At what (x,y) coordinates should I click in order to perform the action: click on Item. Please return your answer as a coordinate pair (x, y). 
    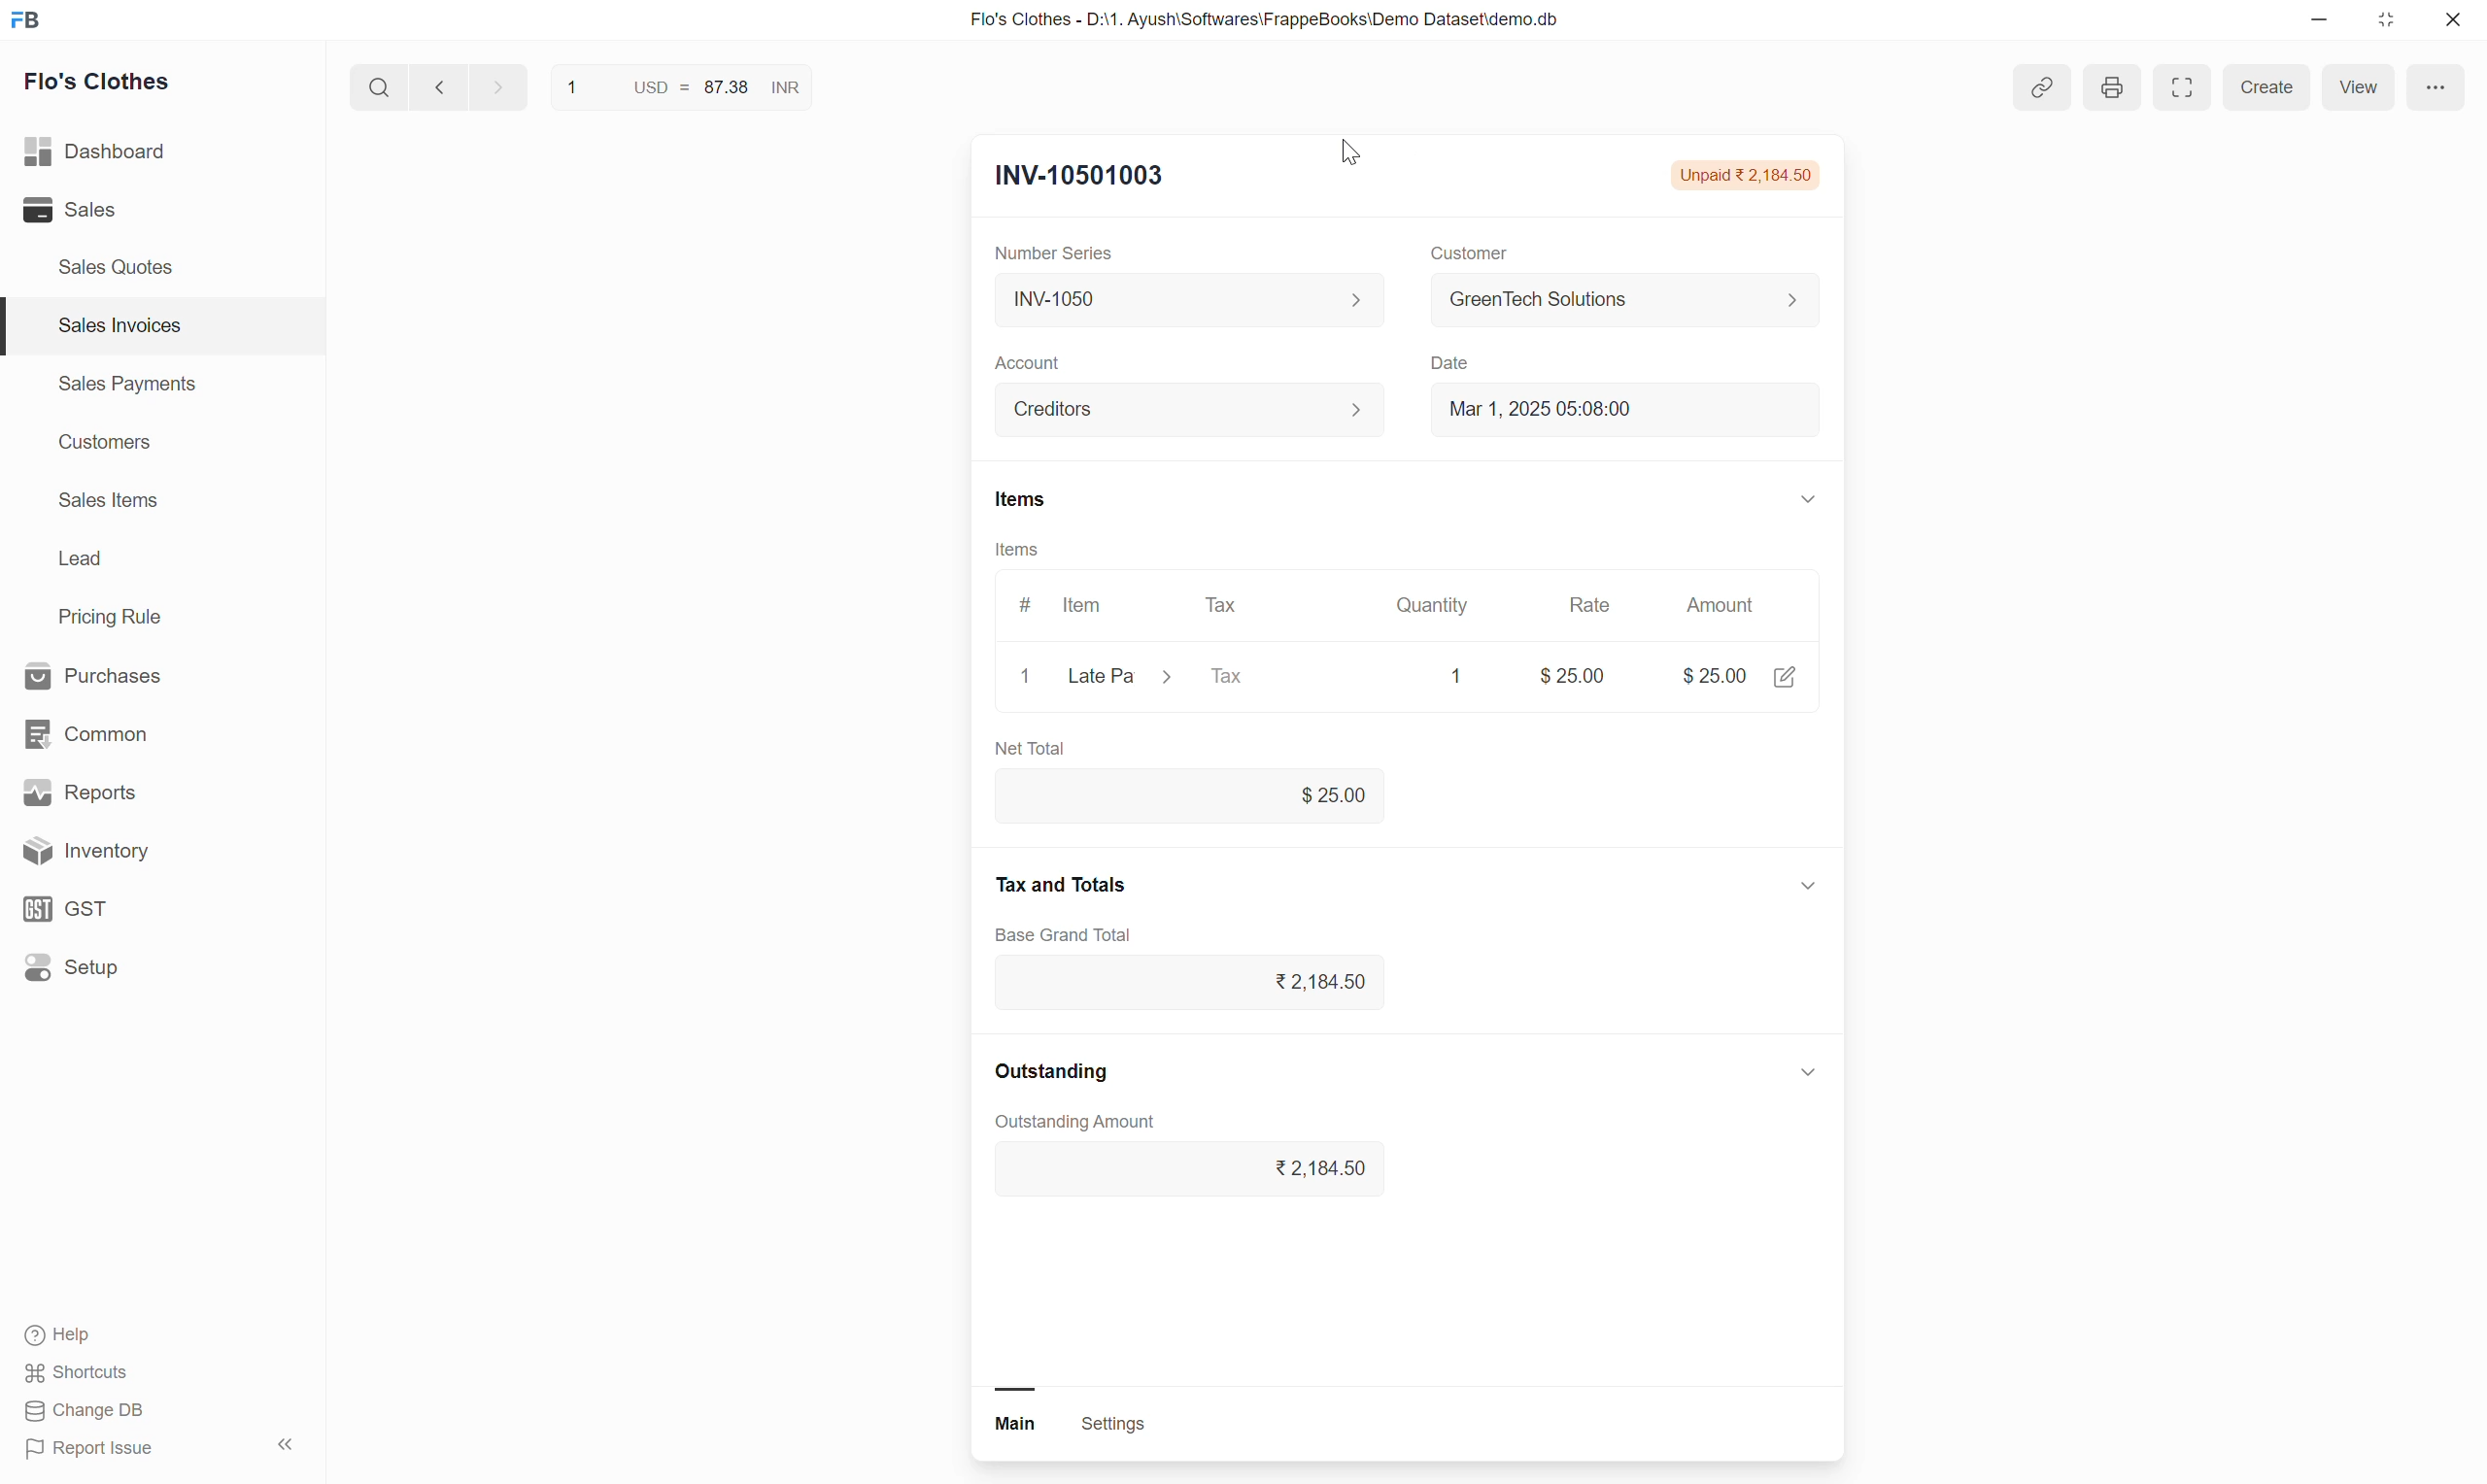
    Looking at the image, I should click on (1089, 603).